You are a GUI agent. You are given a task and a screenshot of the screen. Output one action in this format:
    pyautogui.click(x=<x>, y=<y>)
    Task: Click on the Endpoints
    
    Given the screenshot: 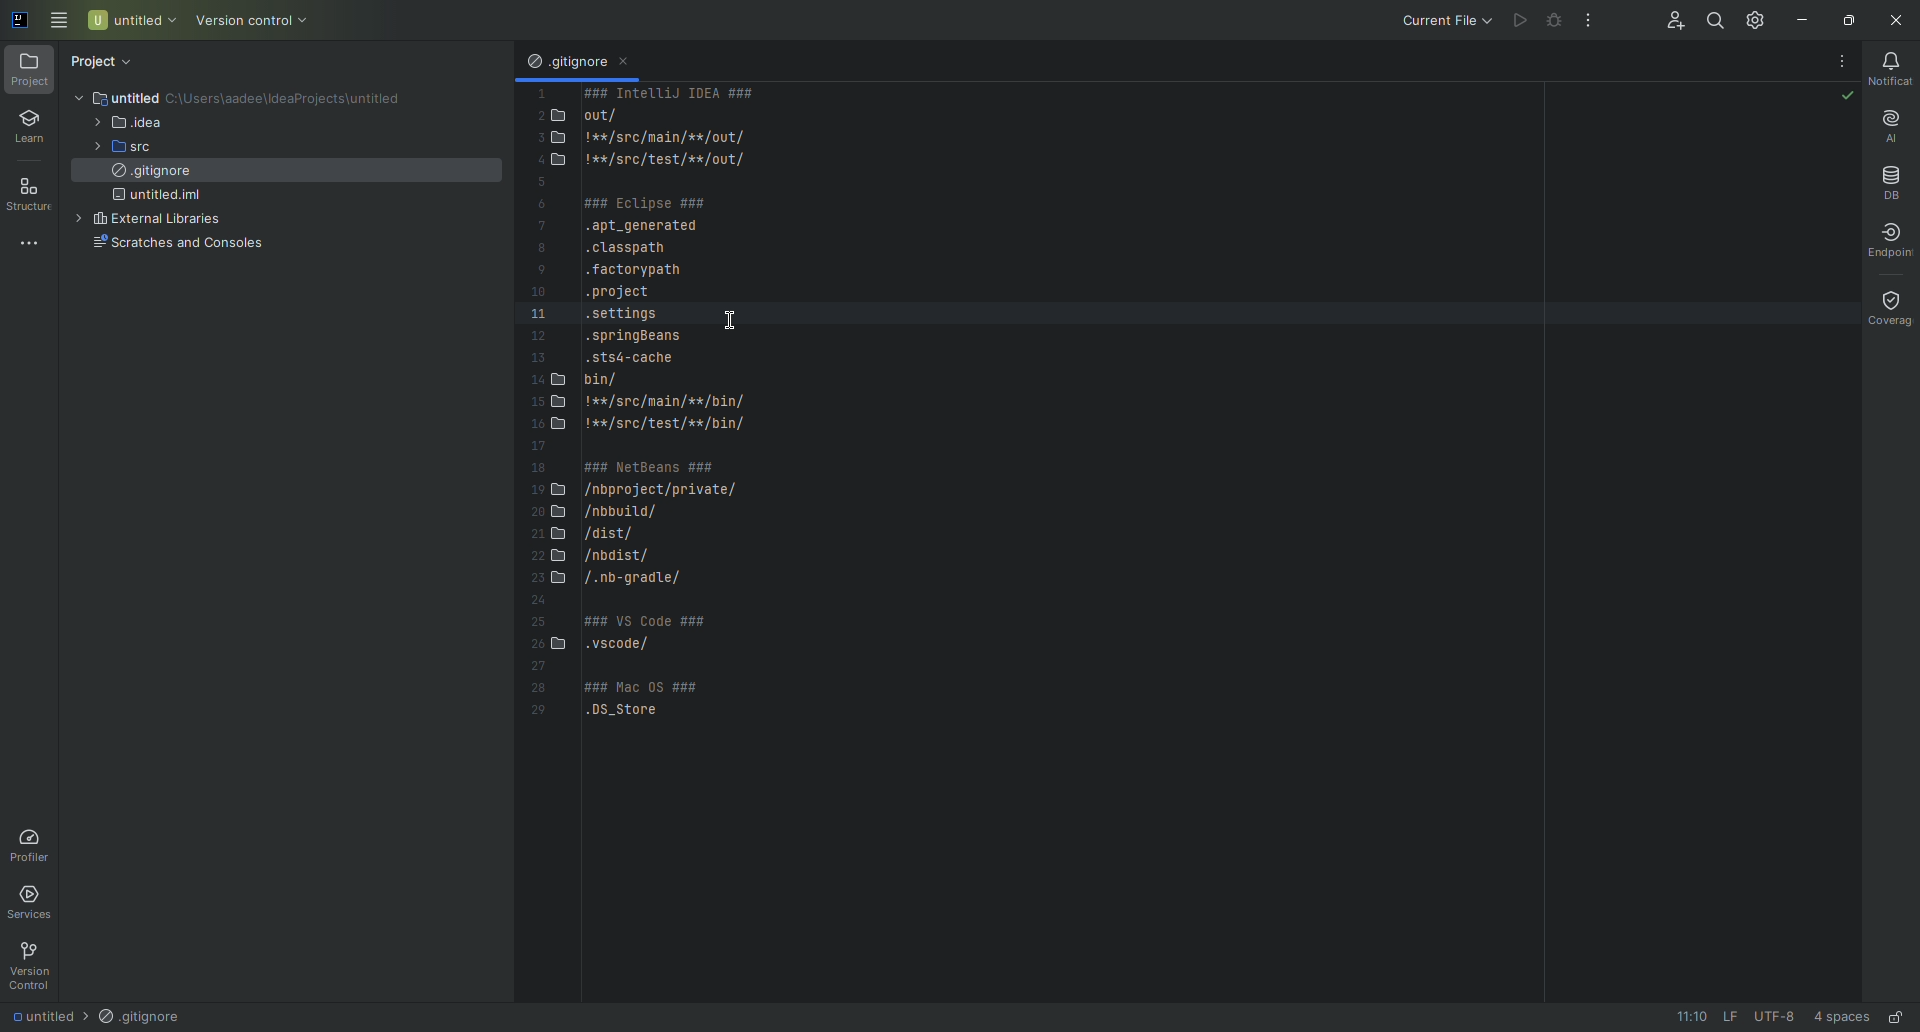 What is the action you would take?
    pyautogui.click(x=1895, y=241)
    